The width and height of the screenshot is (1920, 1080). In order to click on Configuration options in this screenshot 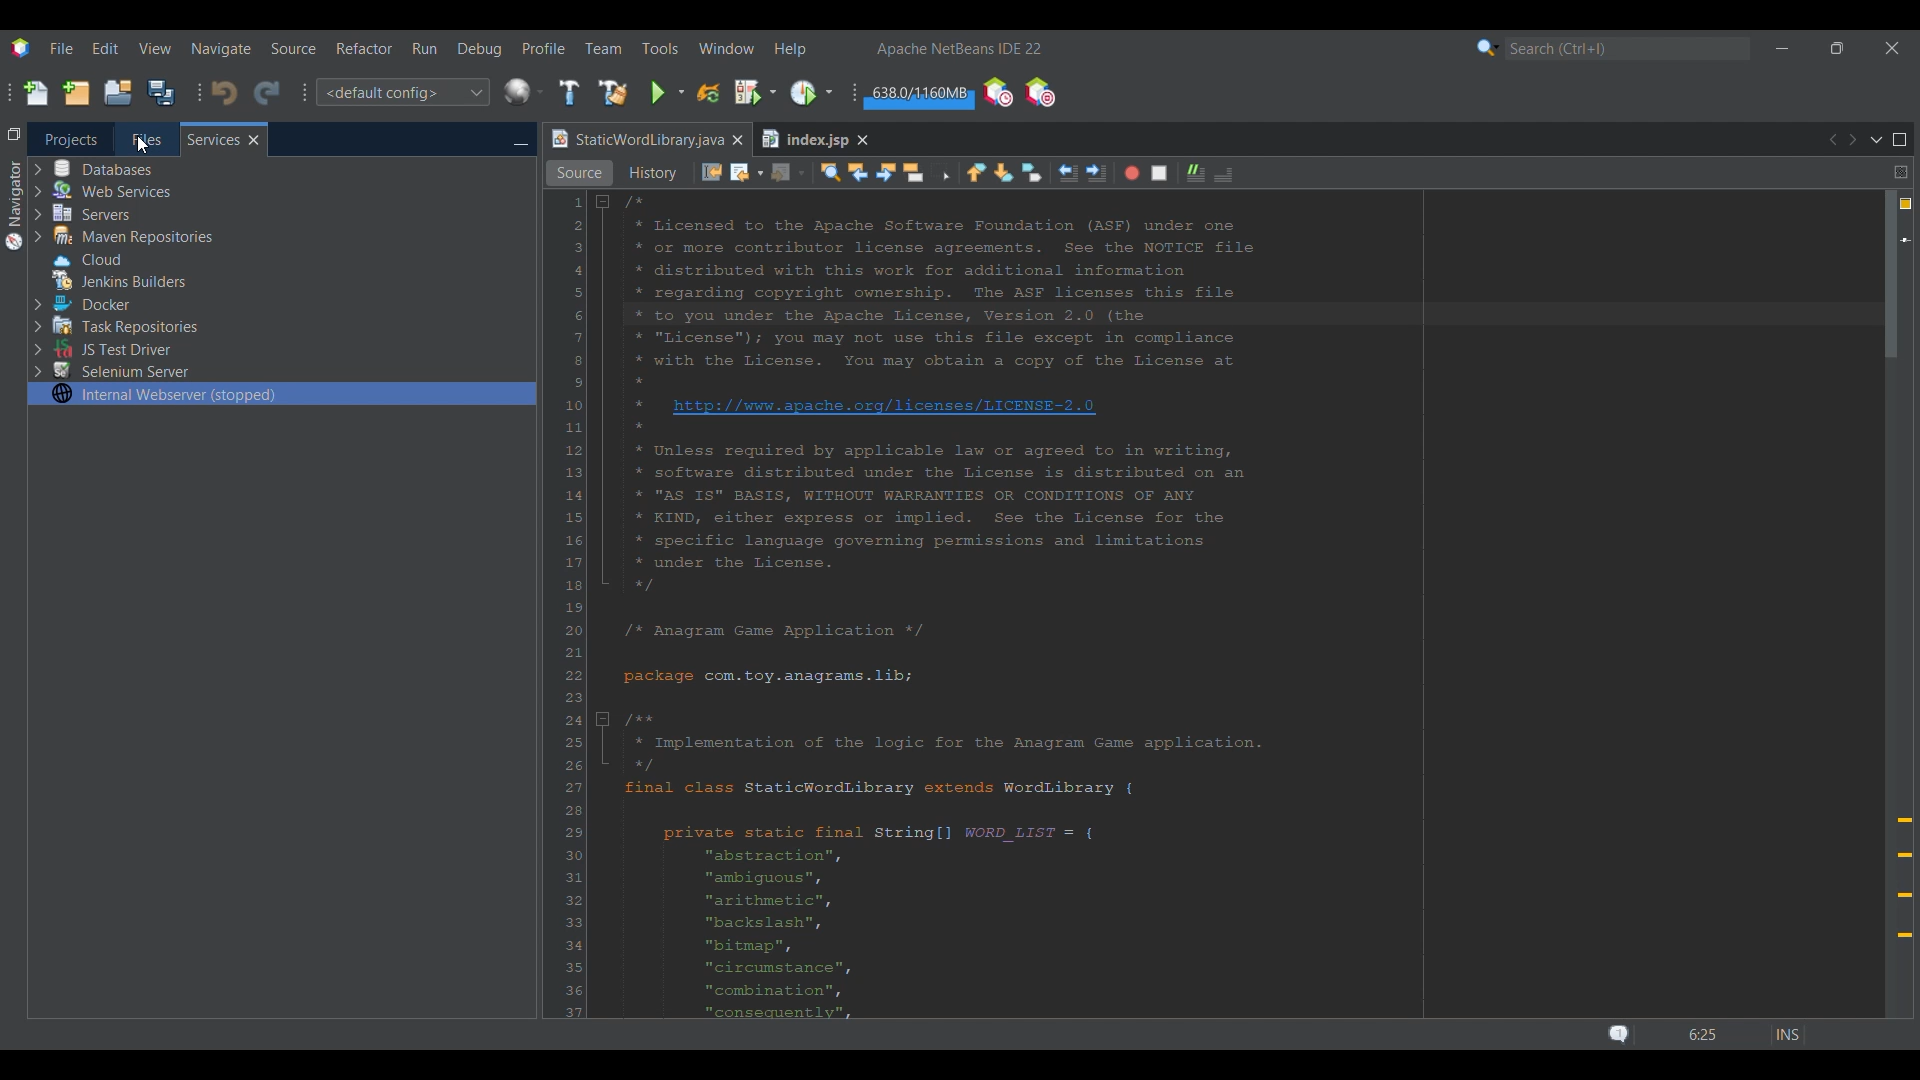, I will do `click(402, 92)`.